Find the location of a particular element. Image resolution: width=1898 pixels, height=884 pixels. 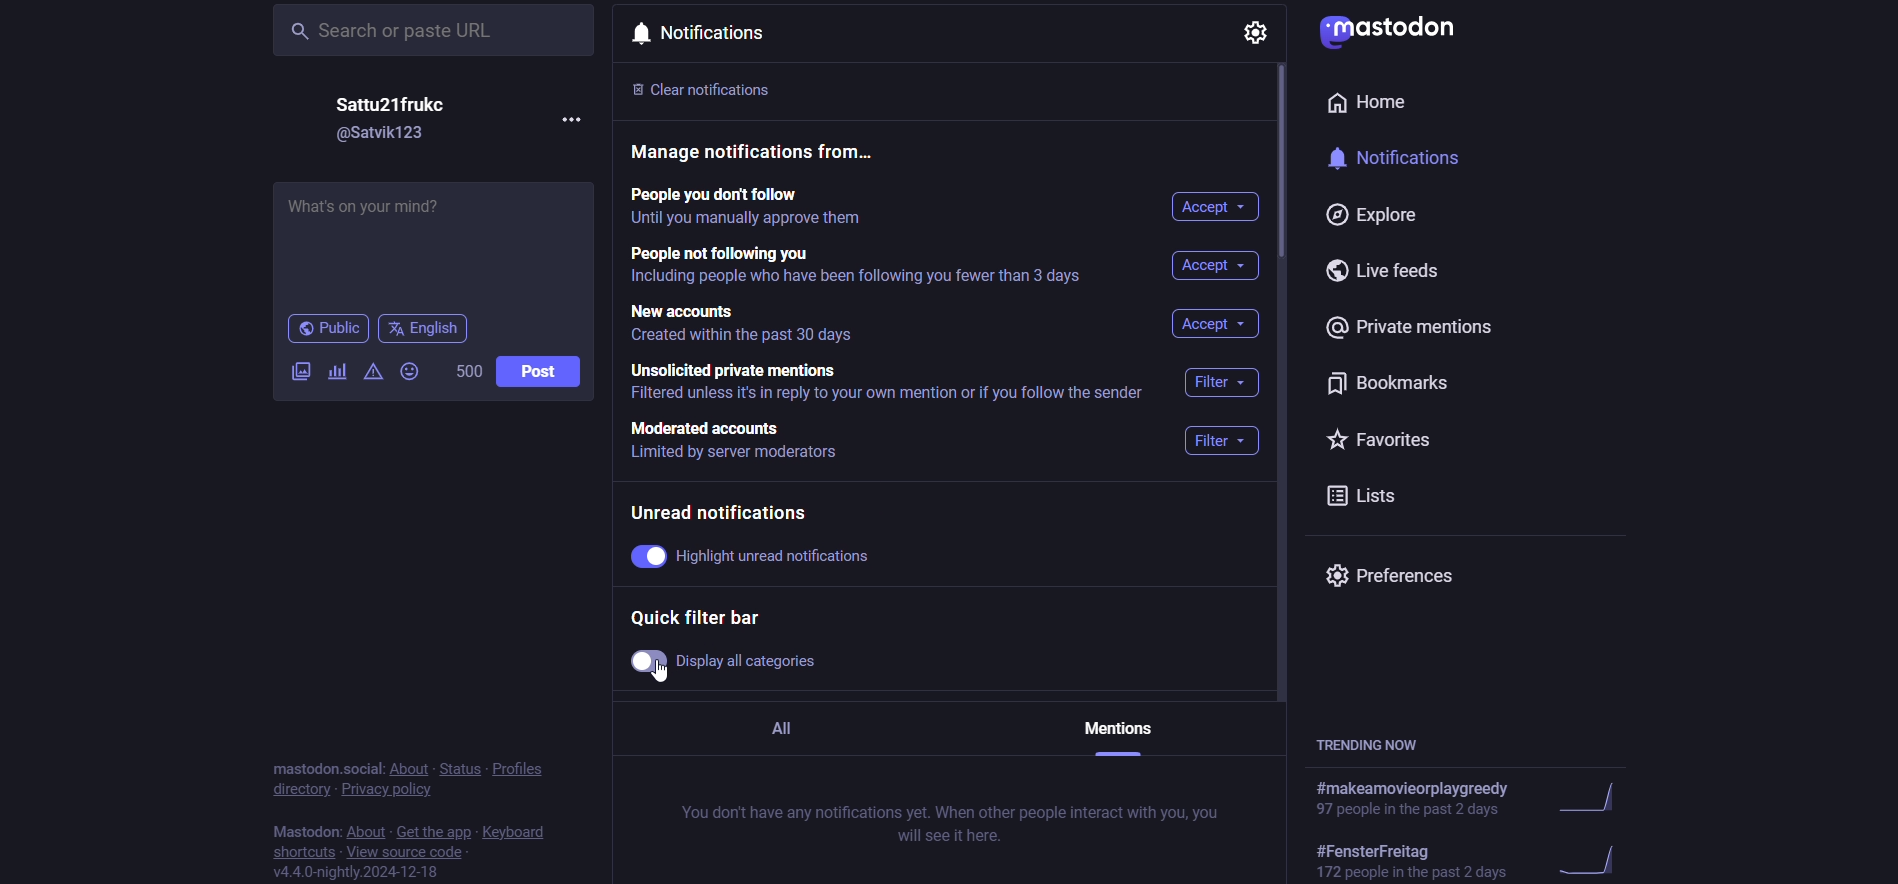

Lists is located at coordinates (1372, 495).